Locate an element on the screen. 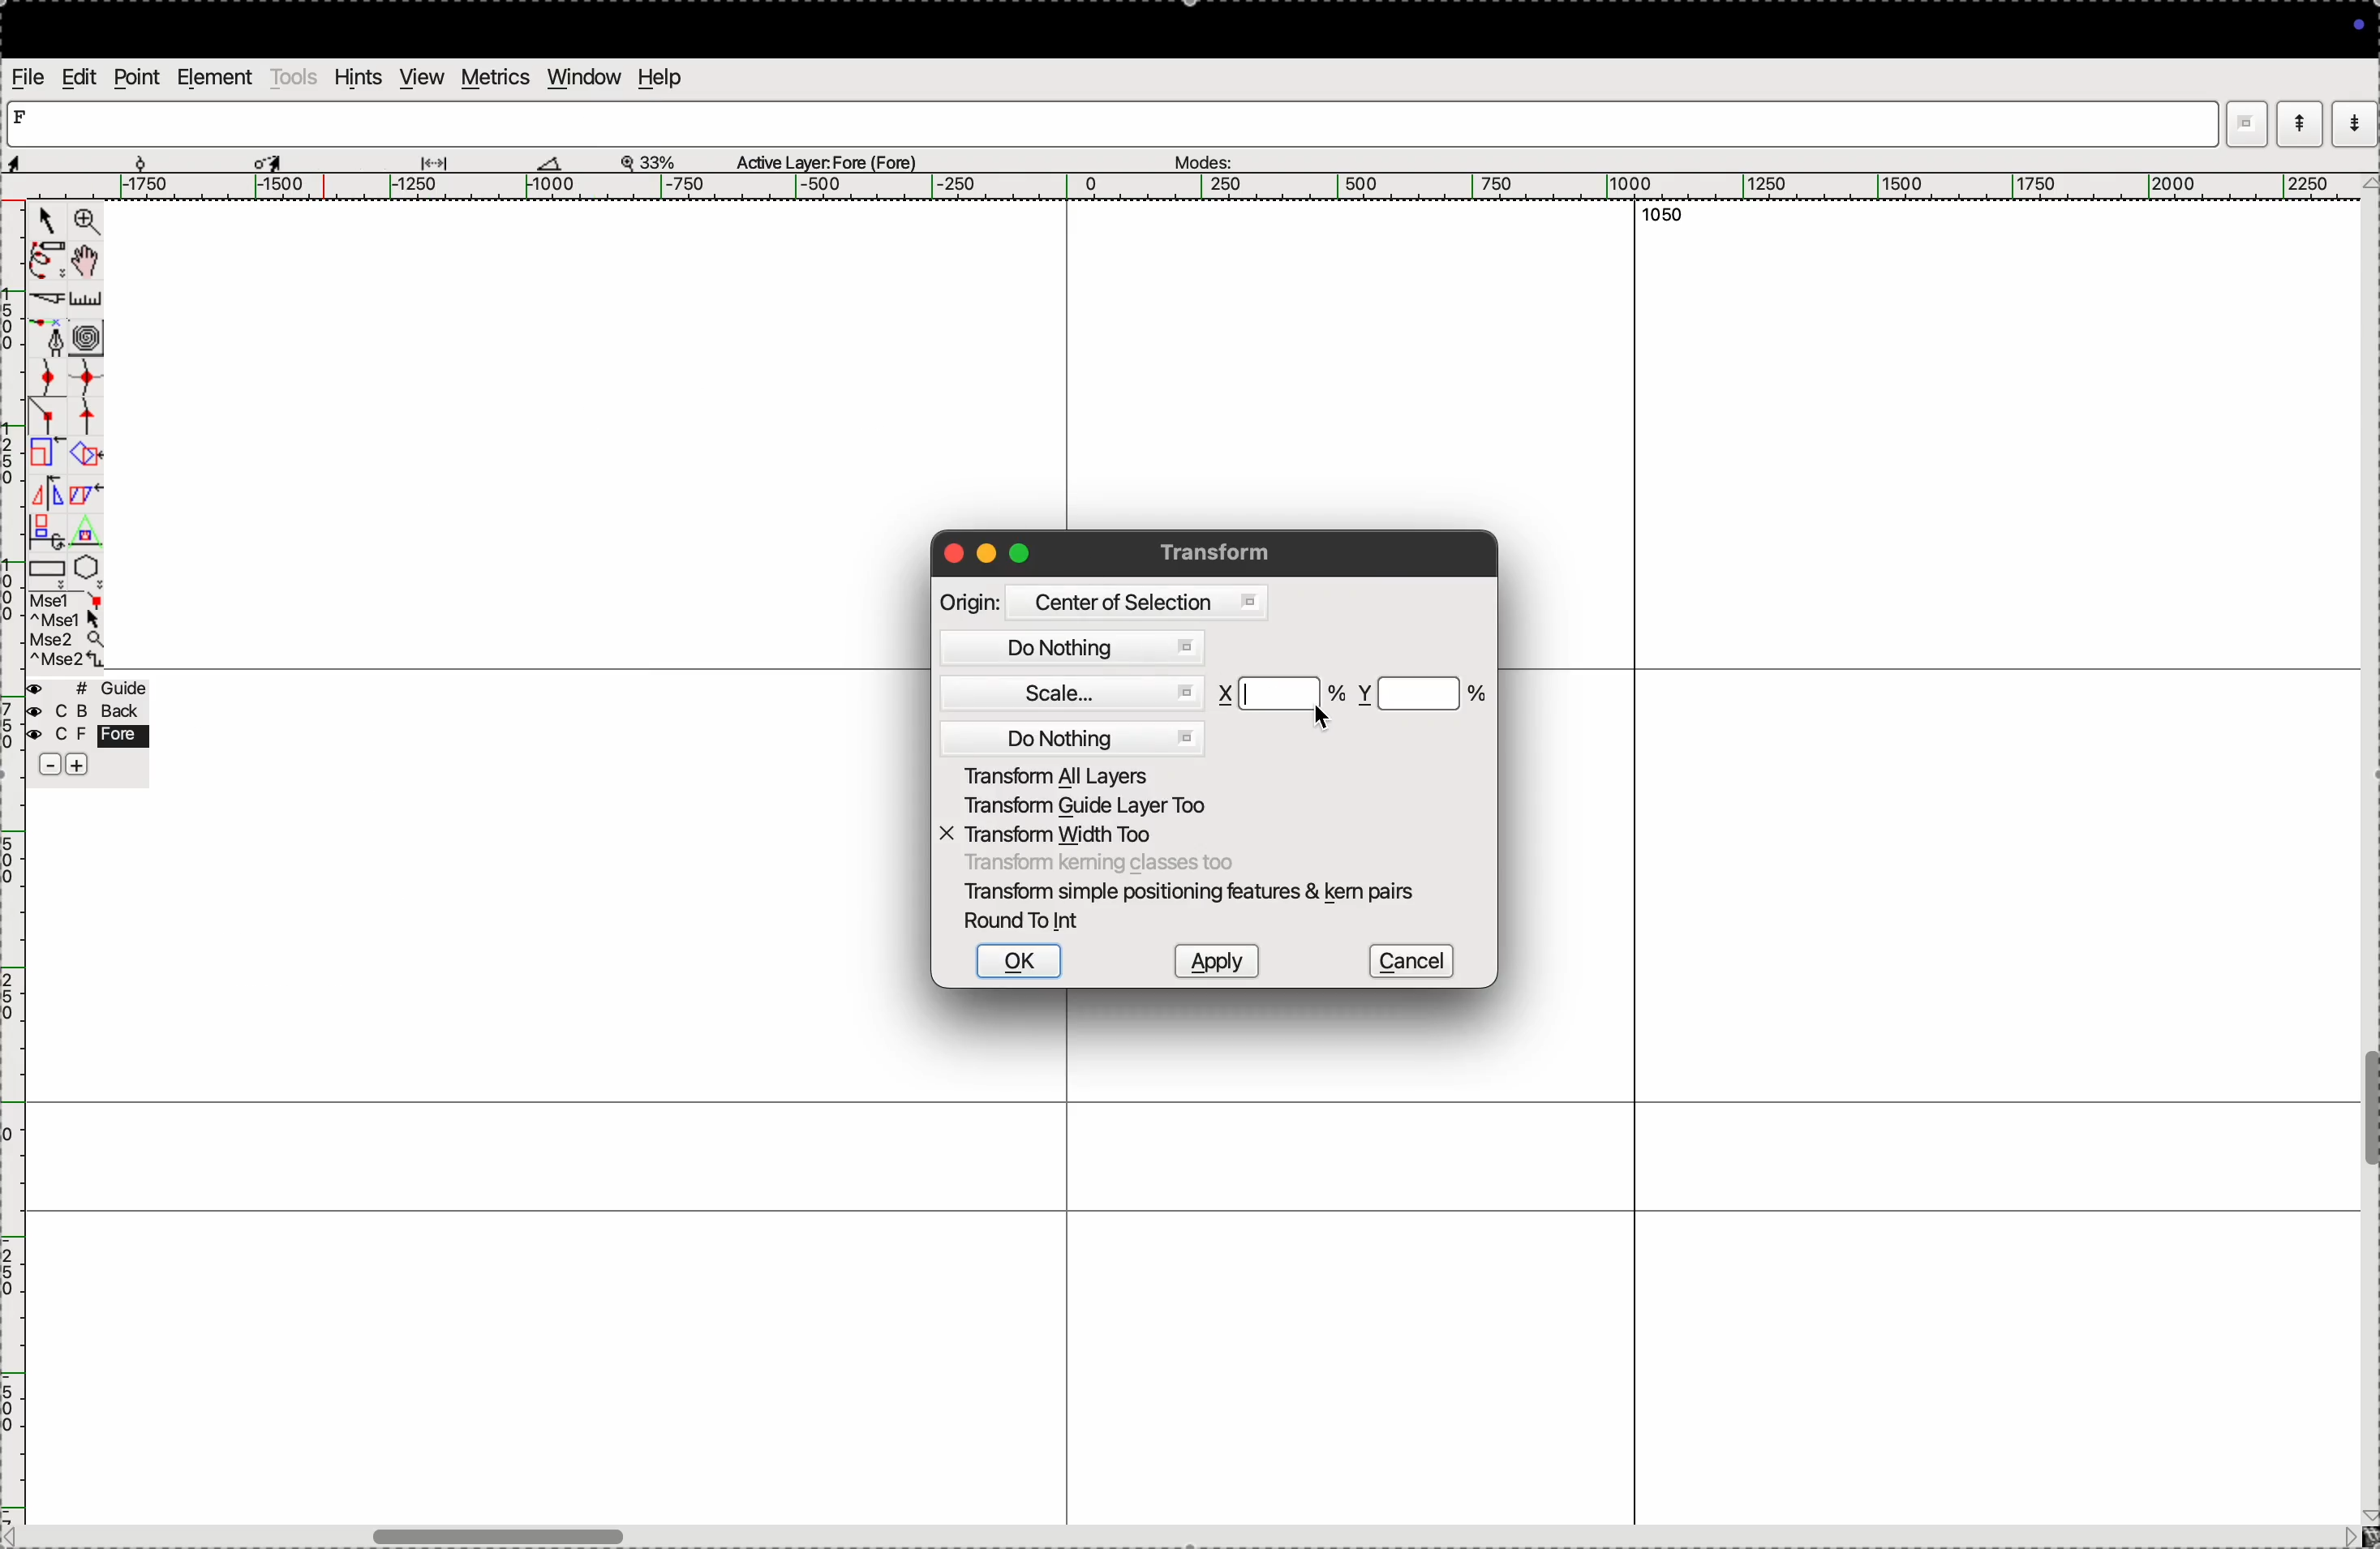 This screenshot has width=2380, height=1549. scale is located at coordinates (1072, 692).